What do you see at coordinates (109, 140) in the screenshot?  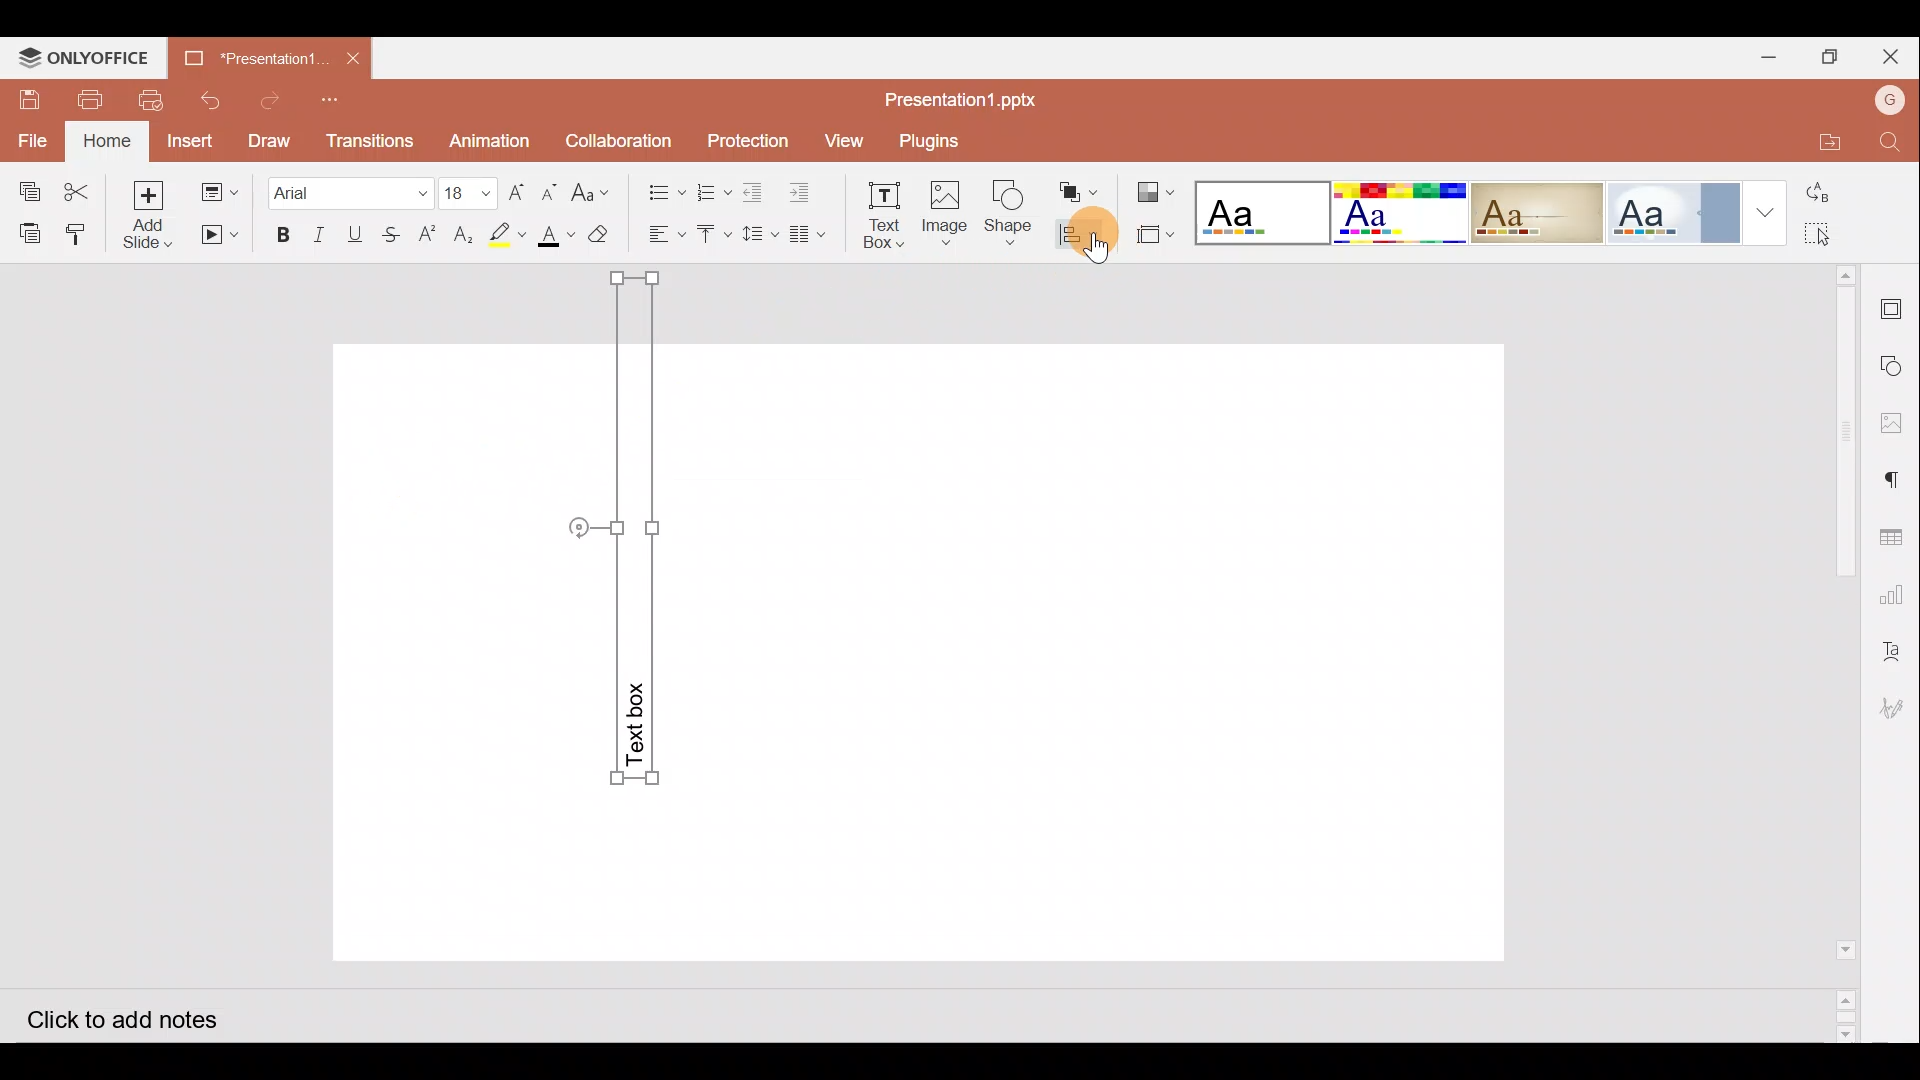 I see `Home` at bounding box center [109, 140].